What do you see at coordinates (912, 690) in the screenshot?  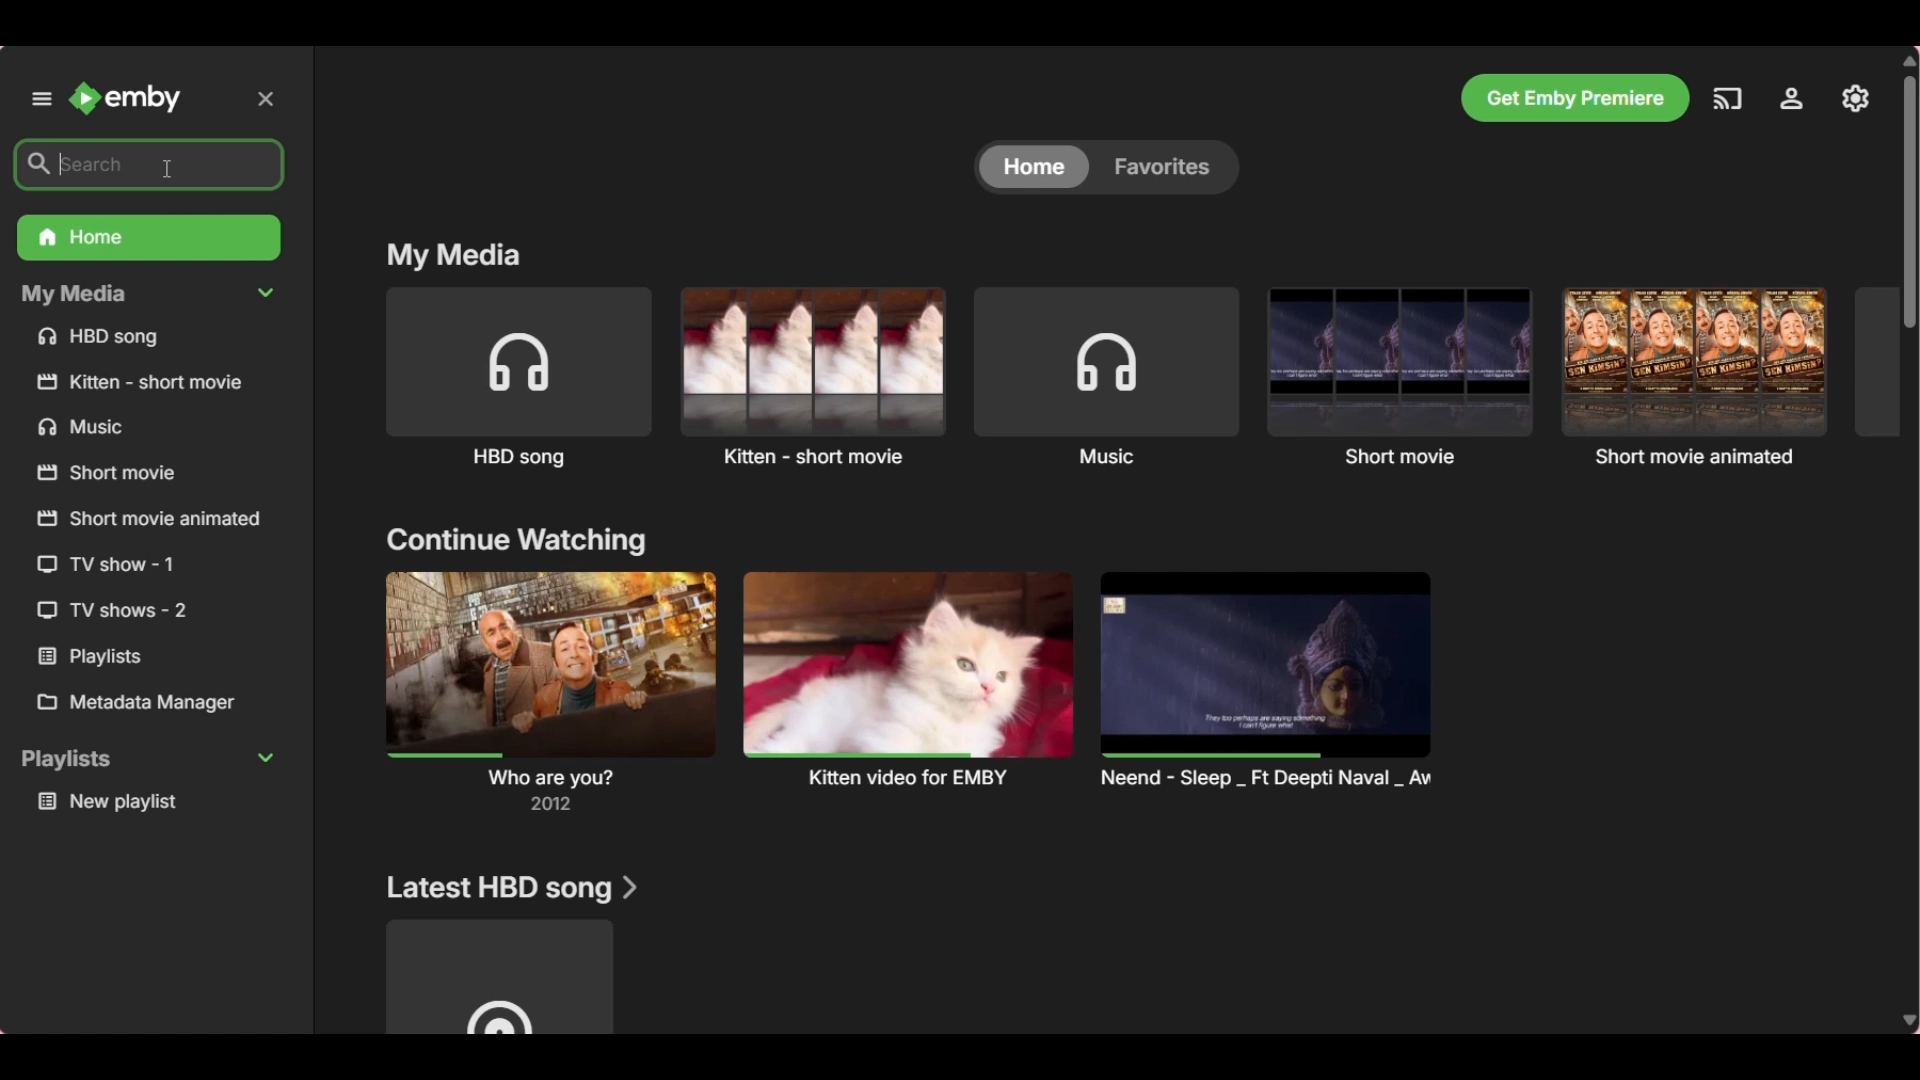 I see `Media under current section and their respective titles` at bounding box center [912, 690].